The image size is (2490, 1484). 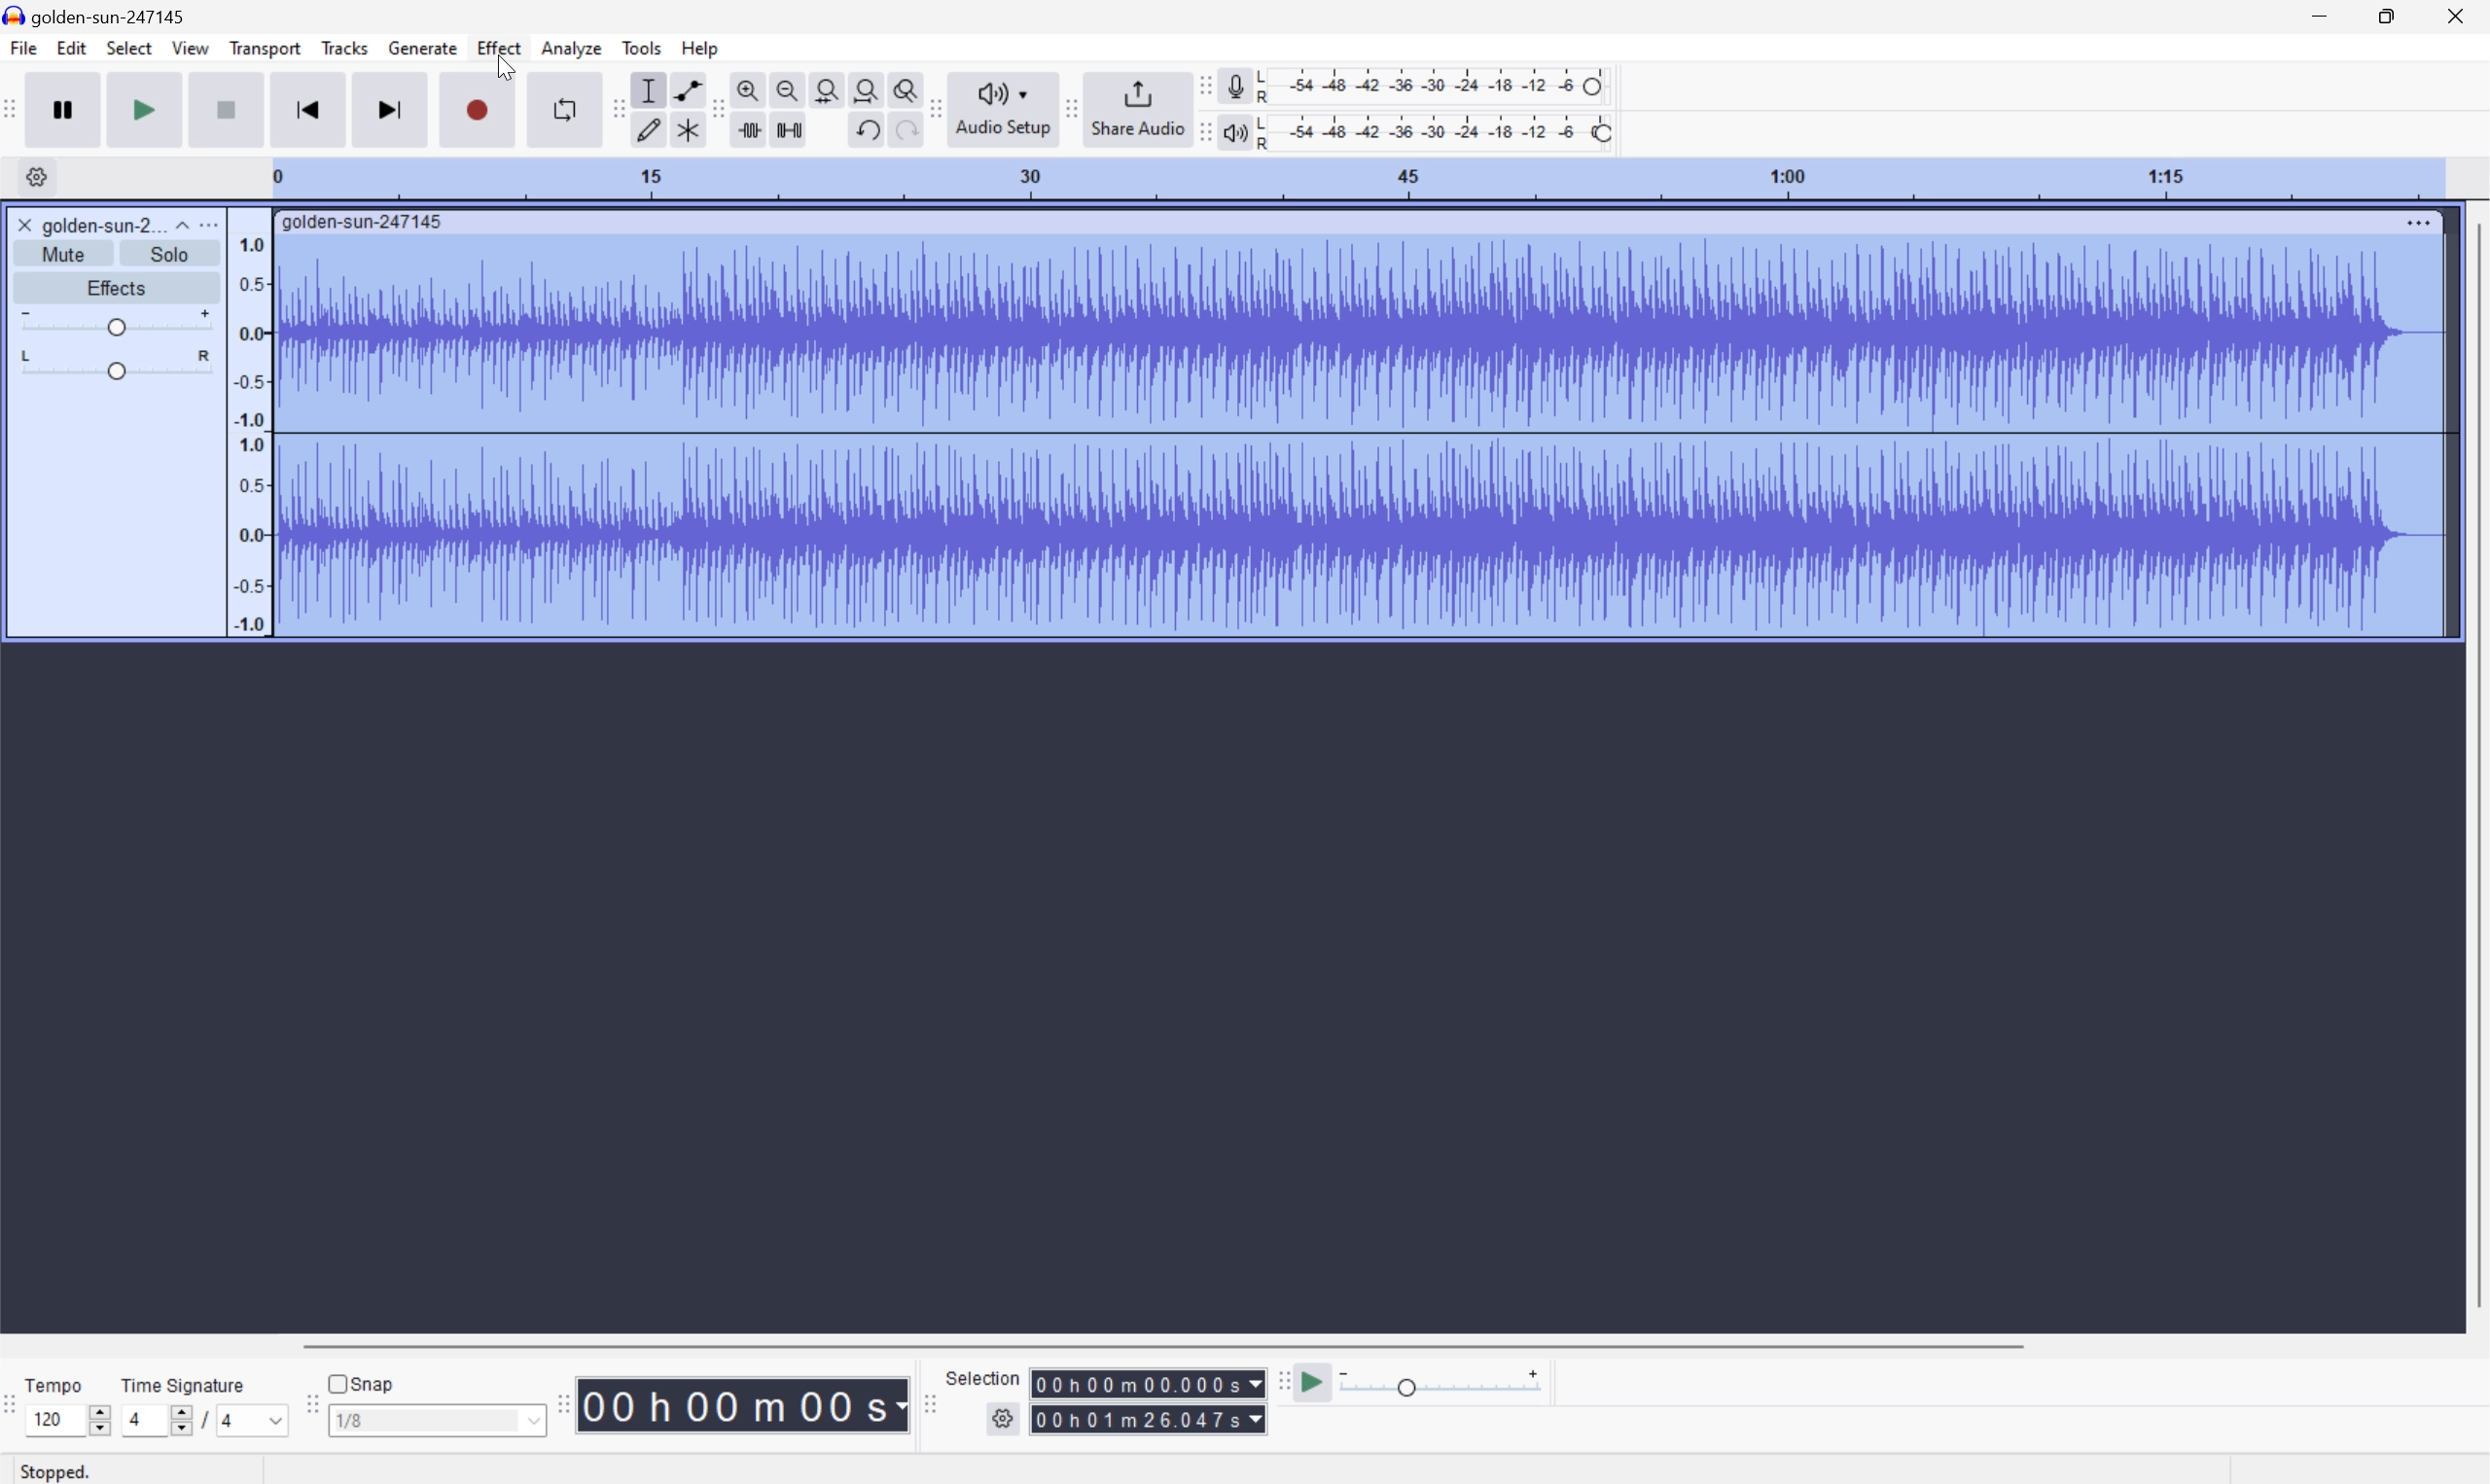 I want to click on Scroll Bar, so click(x=2474, y=763).